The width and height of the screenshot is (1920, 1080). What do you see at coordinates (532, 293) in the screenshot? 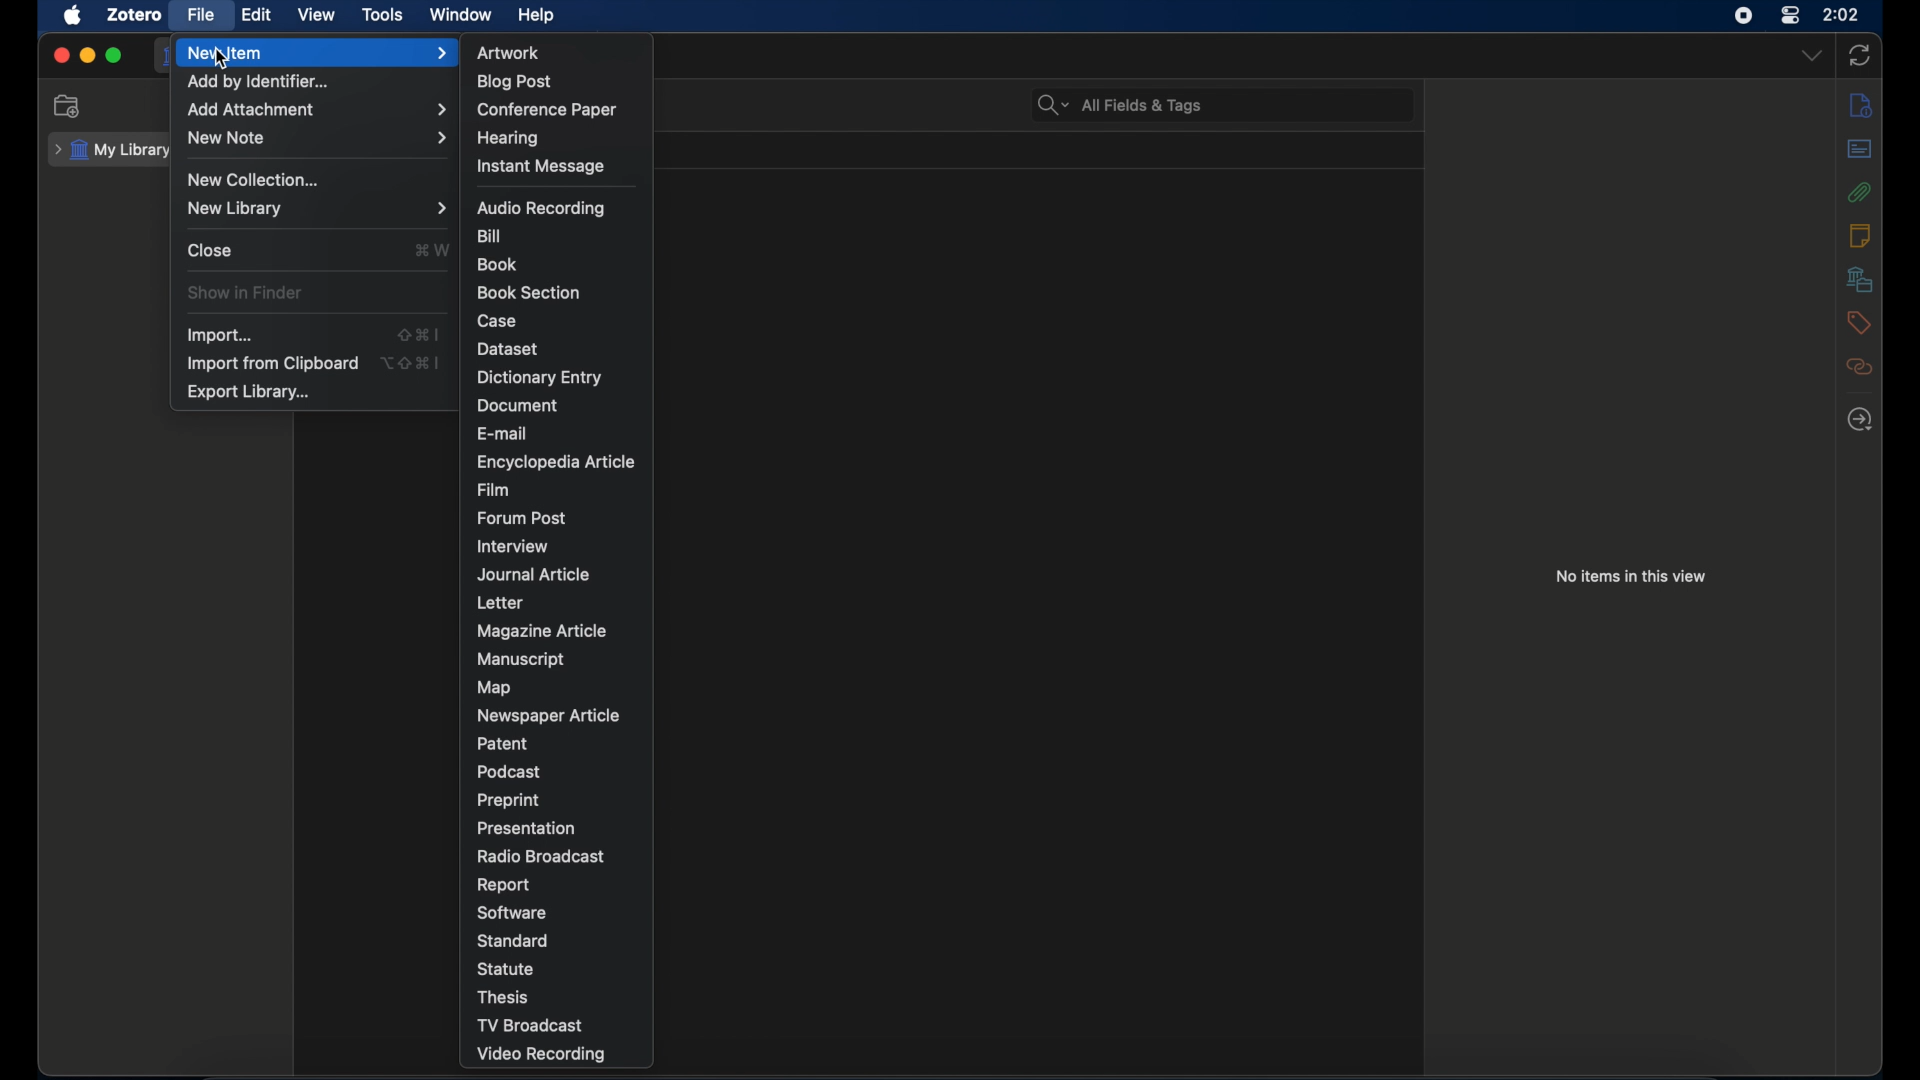
I see `book section` at bounding box center [532, 293].